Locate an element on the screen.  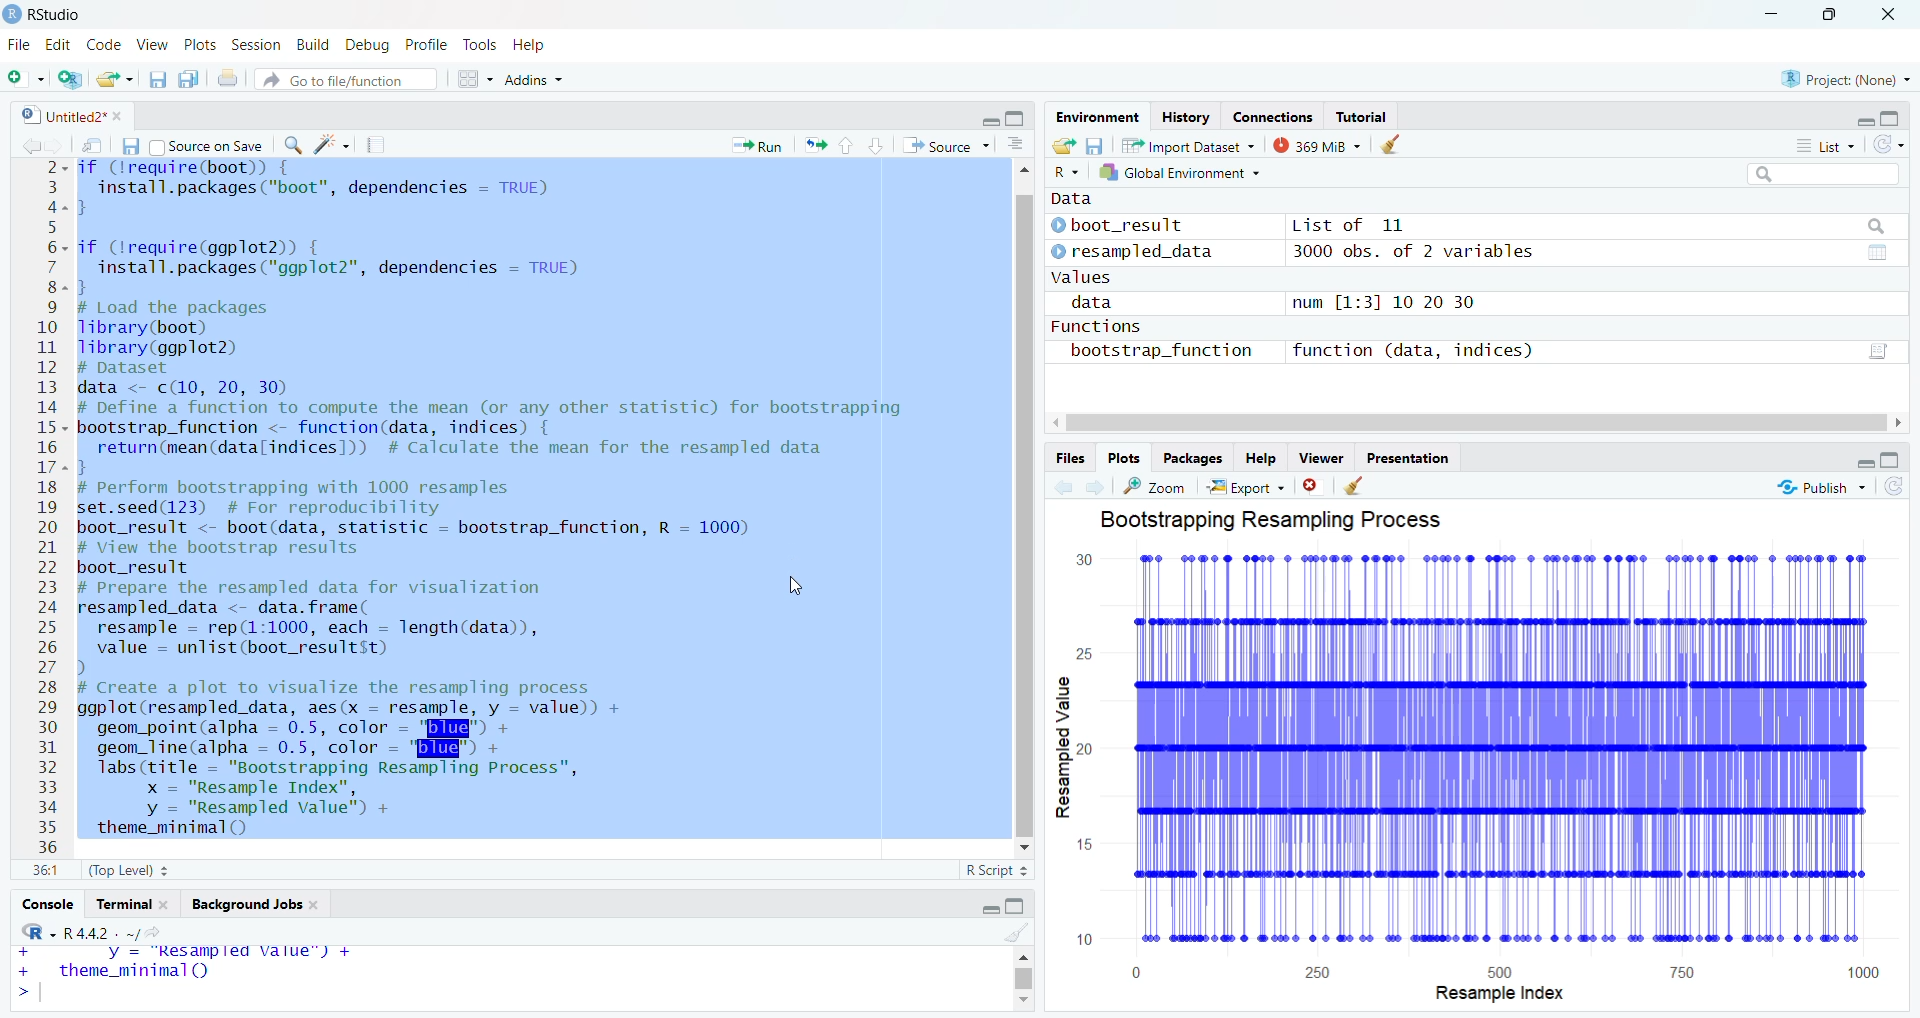
cursor is located at coordinates (795, 587).